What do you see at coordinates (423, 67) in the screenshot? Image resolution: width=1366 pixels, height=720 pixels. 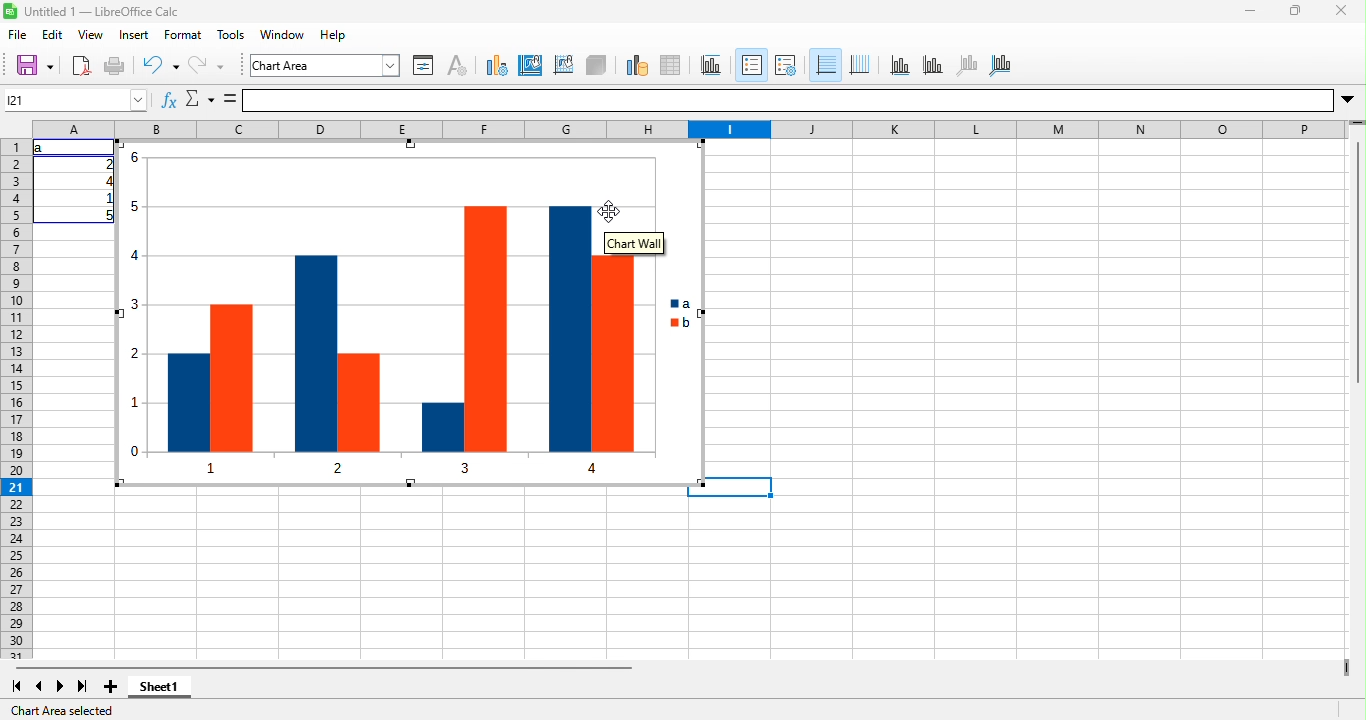 I see `format selection` at bounding box center [423, 67].